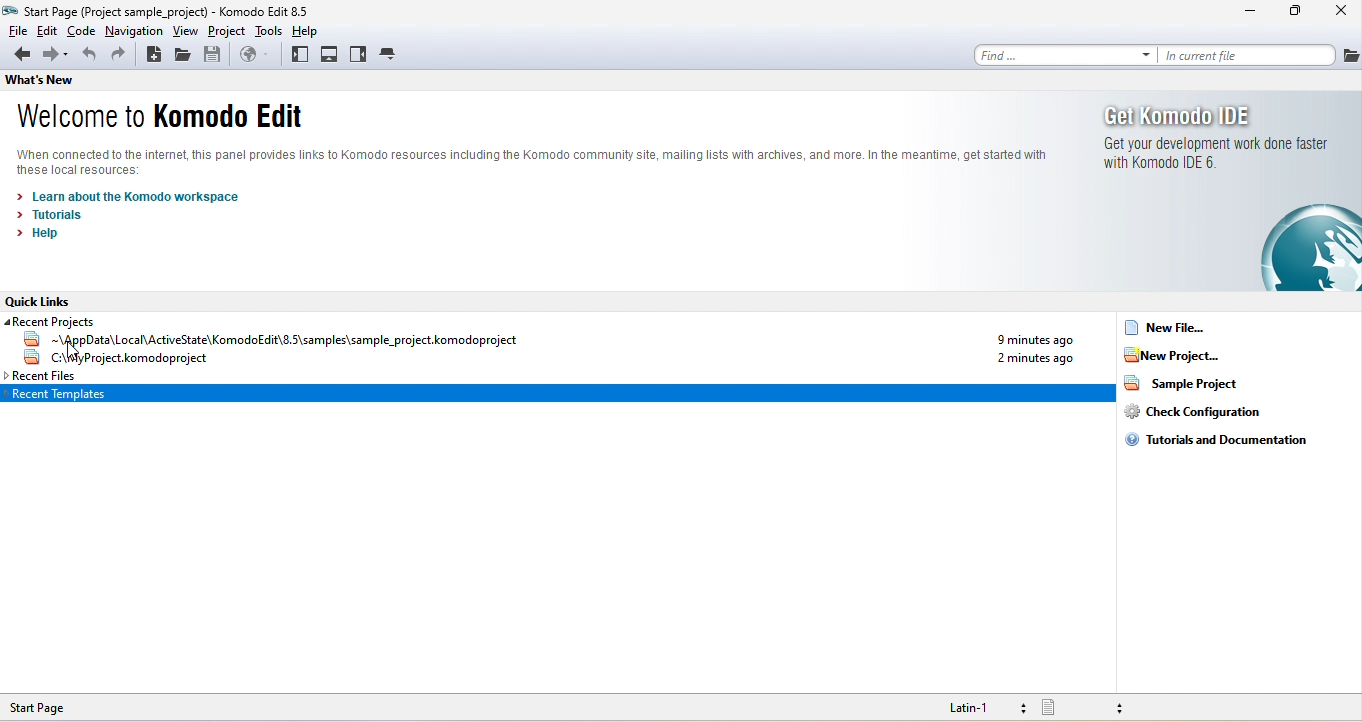 The image size is (1362, 722). Describe the element at coordinates (157, 11) in the screenshot. I see `title` at that location.